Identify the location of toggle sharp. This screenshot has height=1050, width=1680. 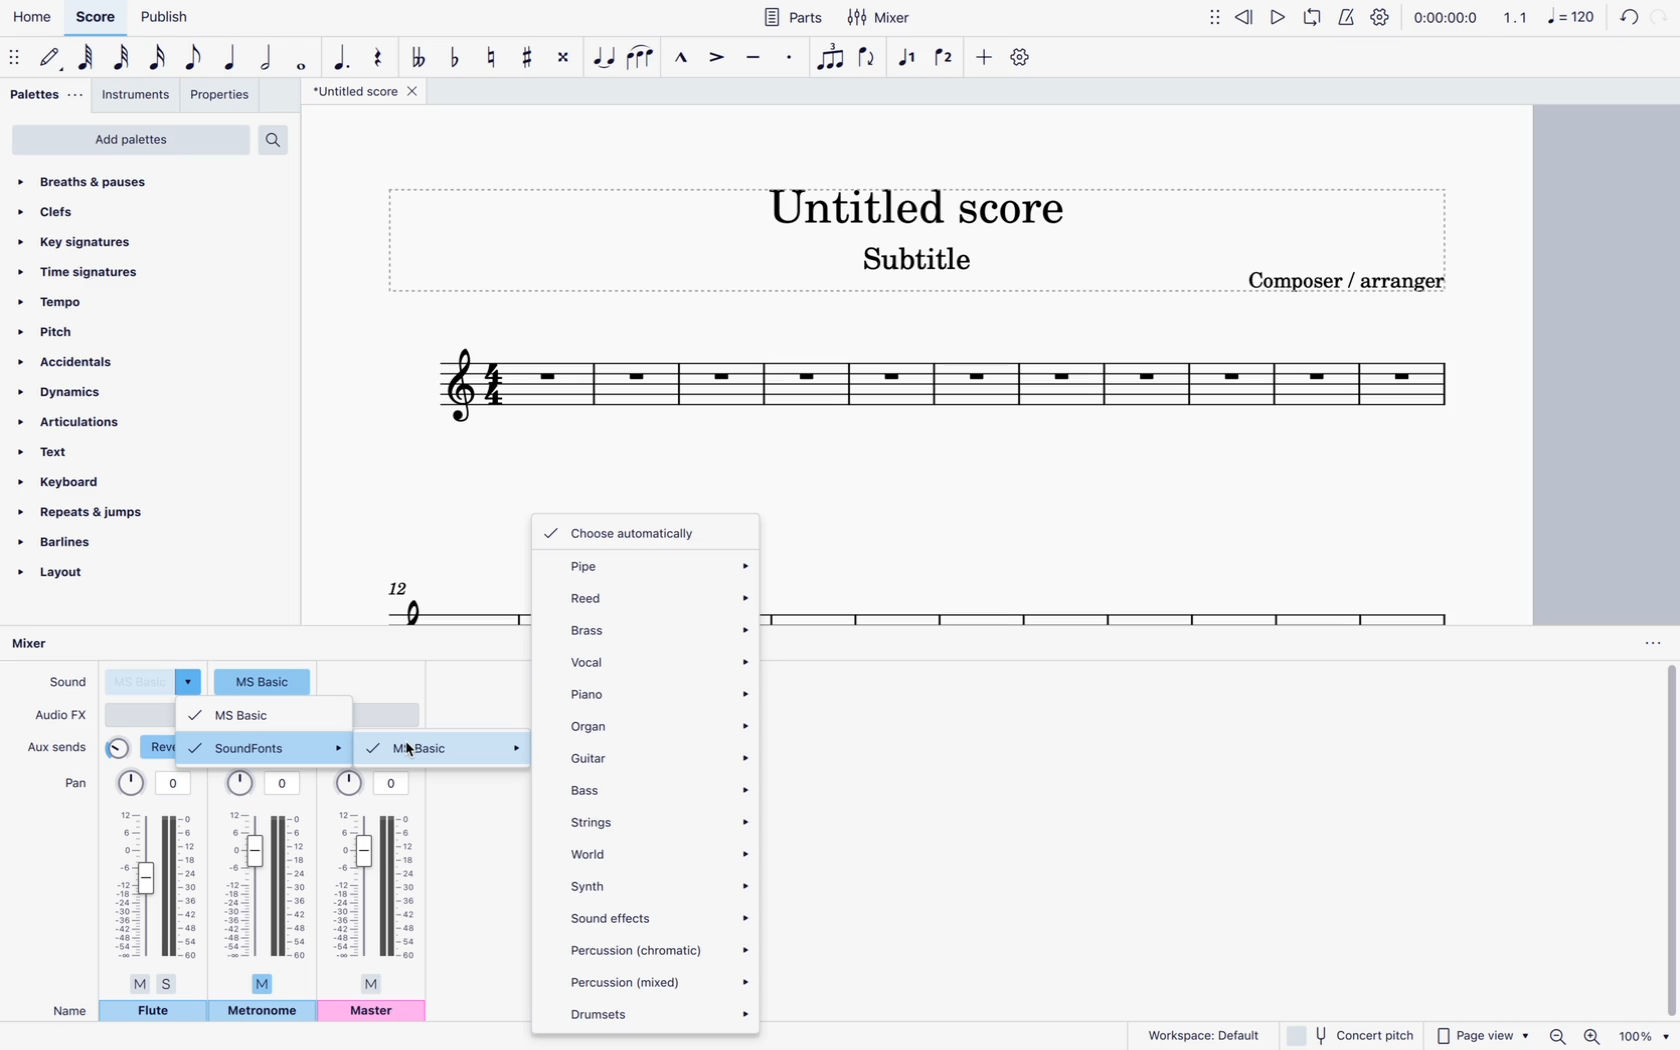
(531, 55).